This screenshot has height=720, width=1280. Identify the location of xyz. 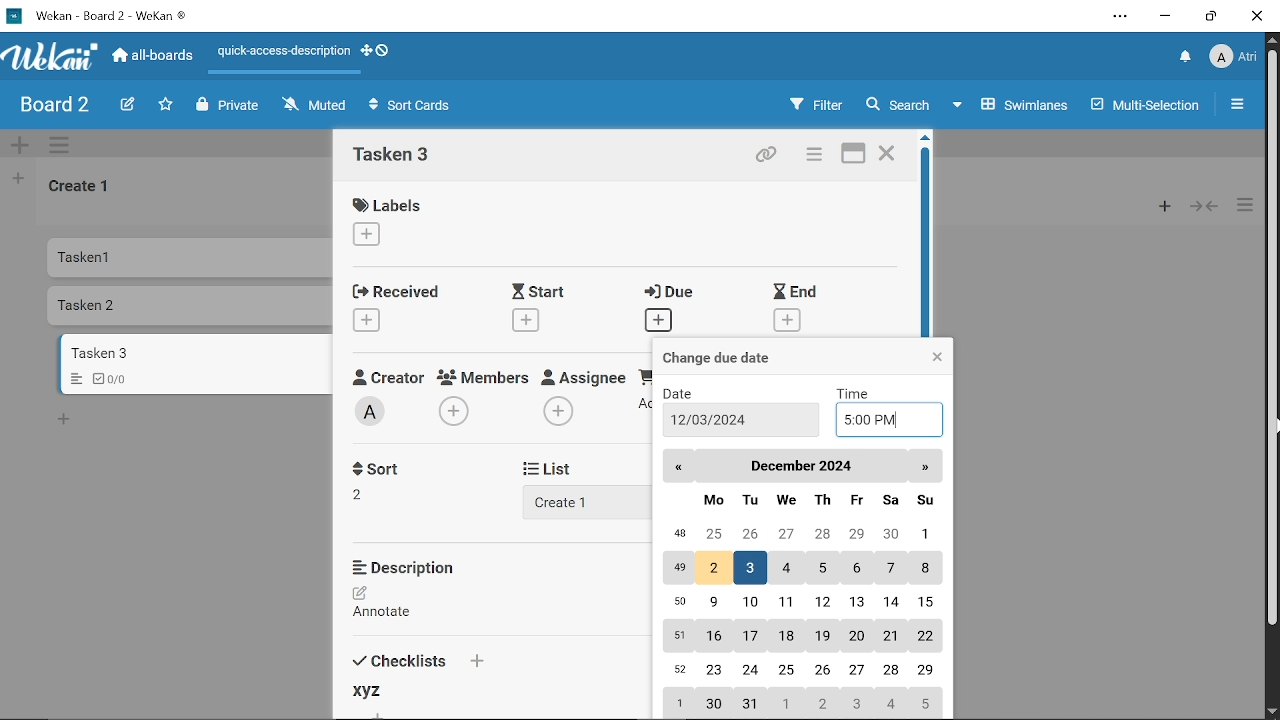
(366, 690).